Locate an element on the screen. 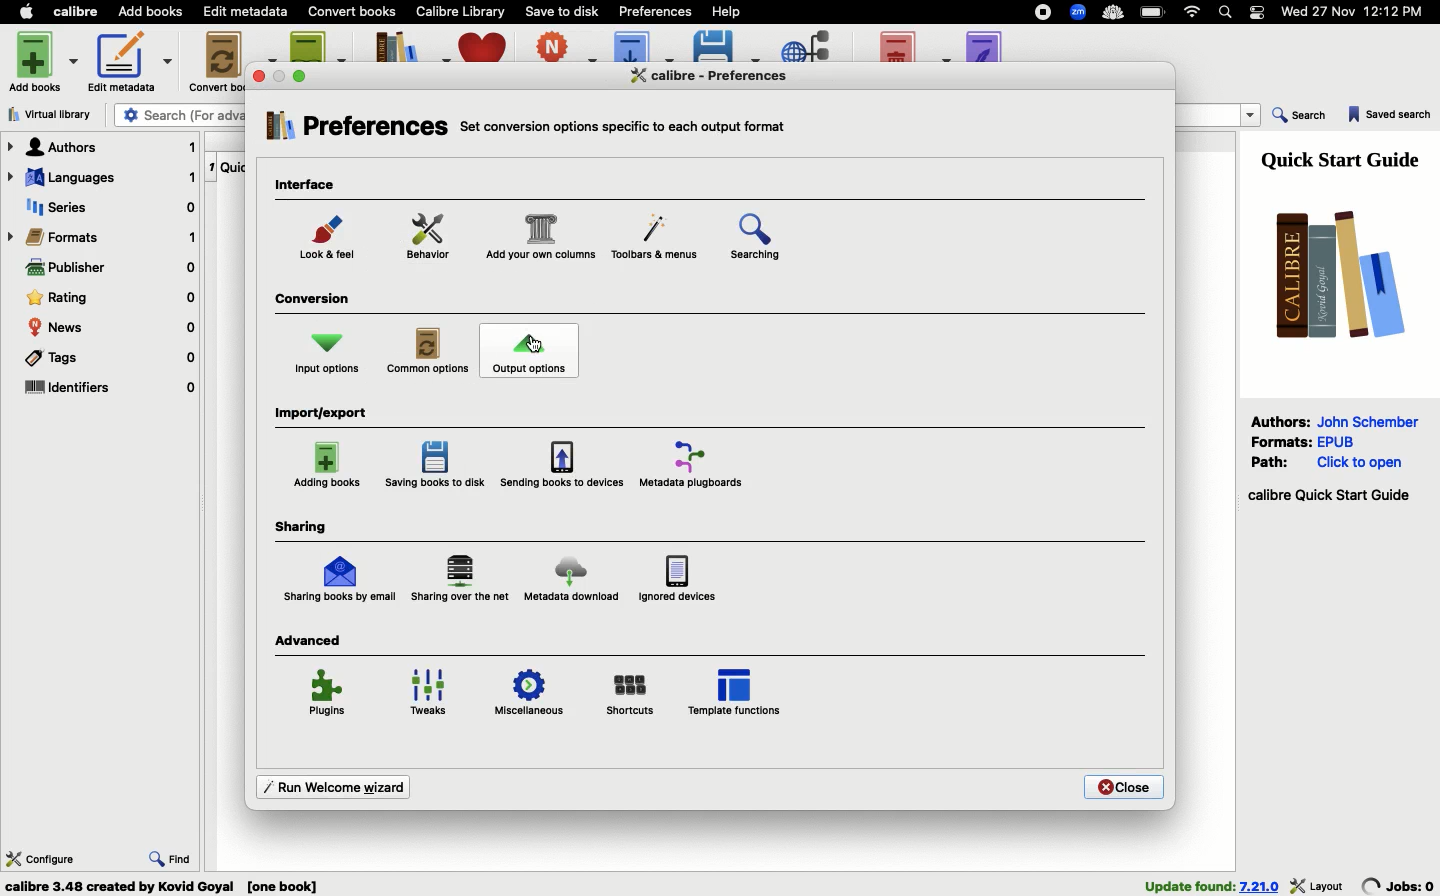 This screenshot has width=1440, height=896. John Schember is located at coordinates (1371, 420).